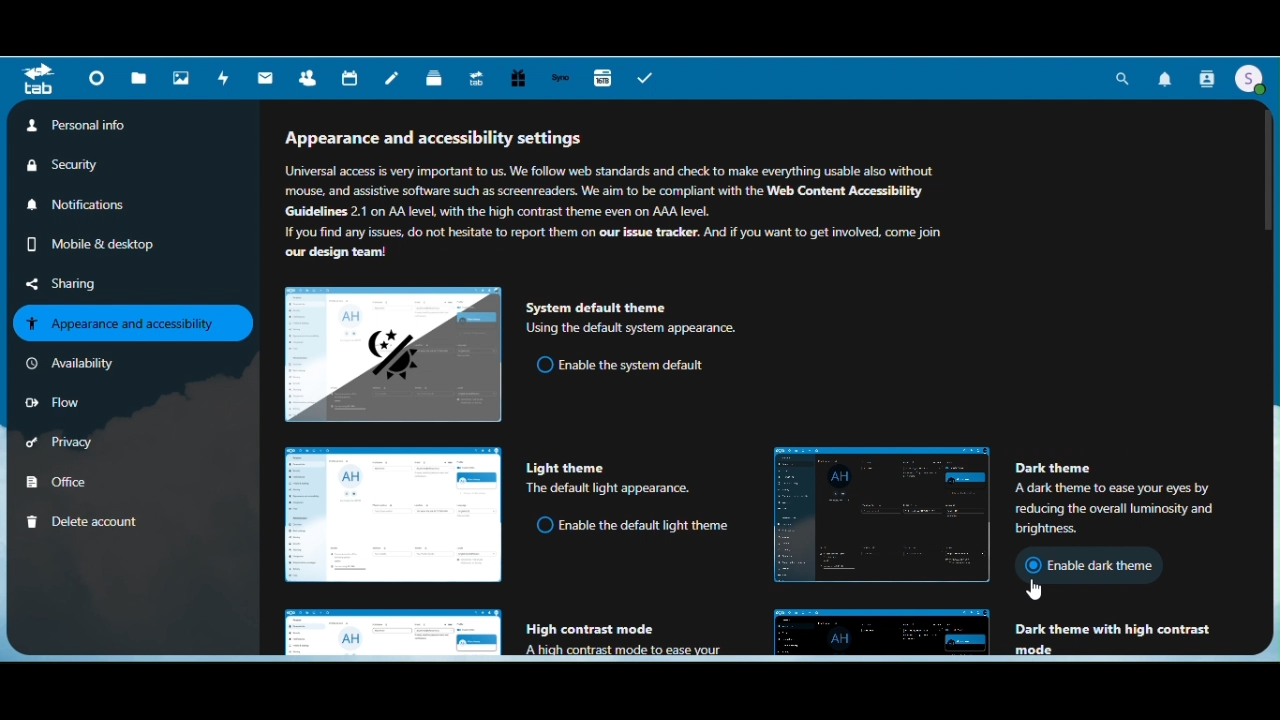  What do you see at coordinates (1207, 78) in the screenshot?
I see `Contacts` at bounding box center [1207, 78].